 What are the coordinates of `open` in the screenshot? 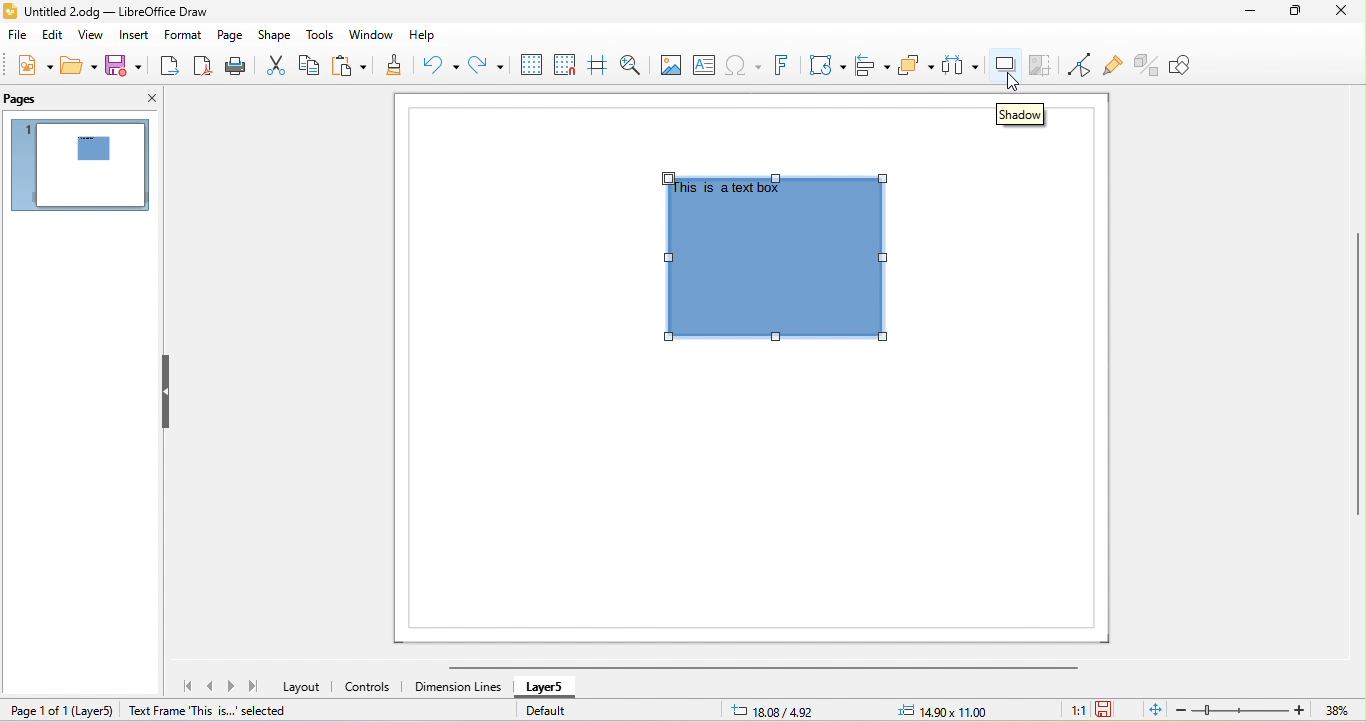 It's located at (76, 63).